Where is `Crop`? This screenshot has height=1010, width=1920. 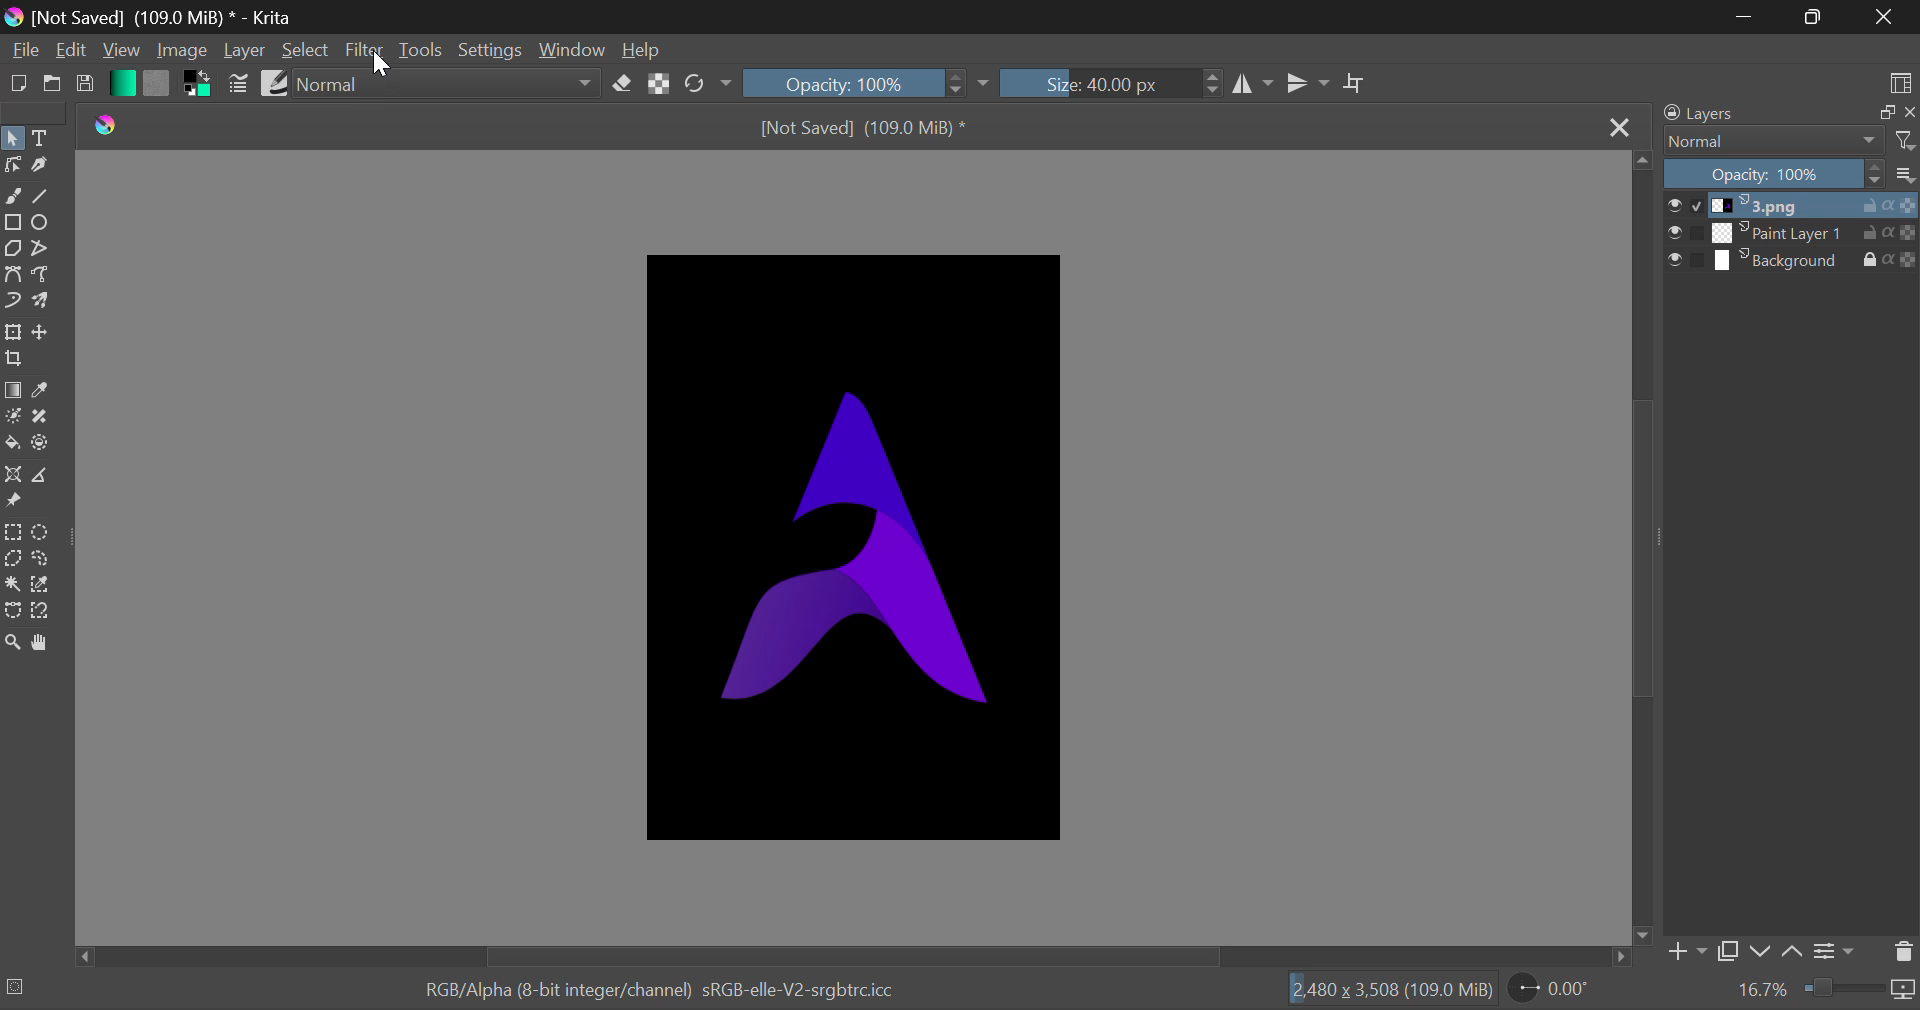 Crop is located at coordinates (1355, 84).